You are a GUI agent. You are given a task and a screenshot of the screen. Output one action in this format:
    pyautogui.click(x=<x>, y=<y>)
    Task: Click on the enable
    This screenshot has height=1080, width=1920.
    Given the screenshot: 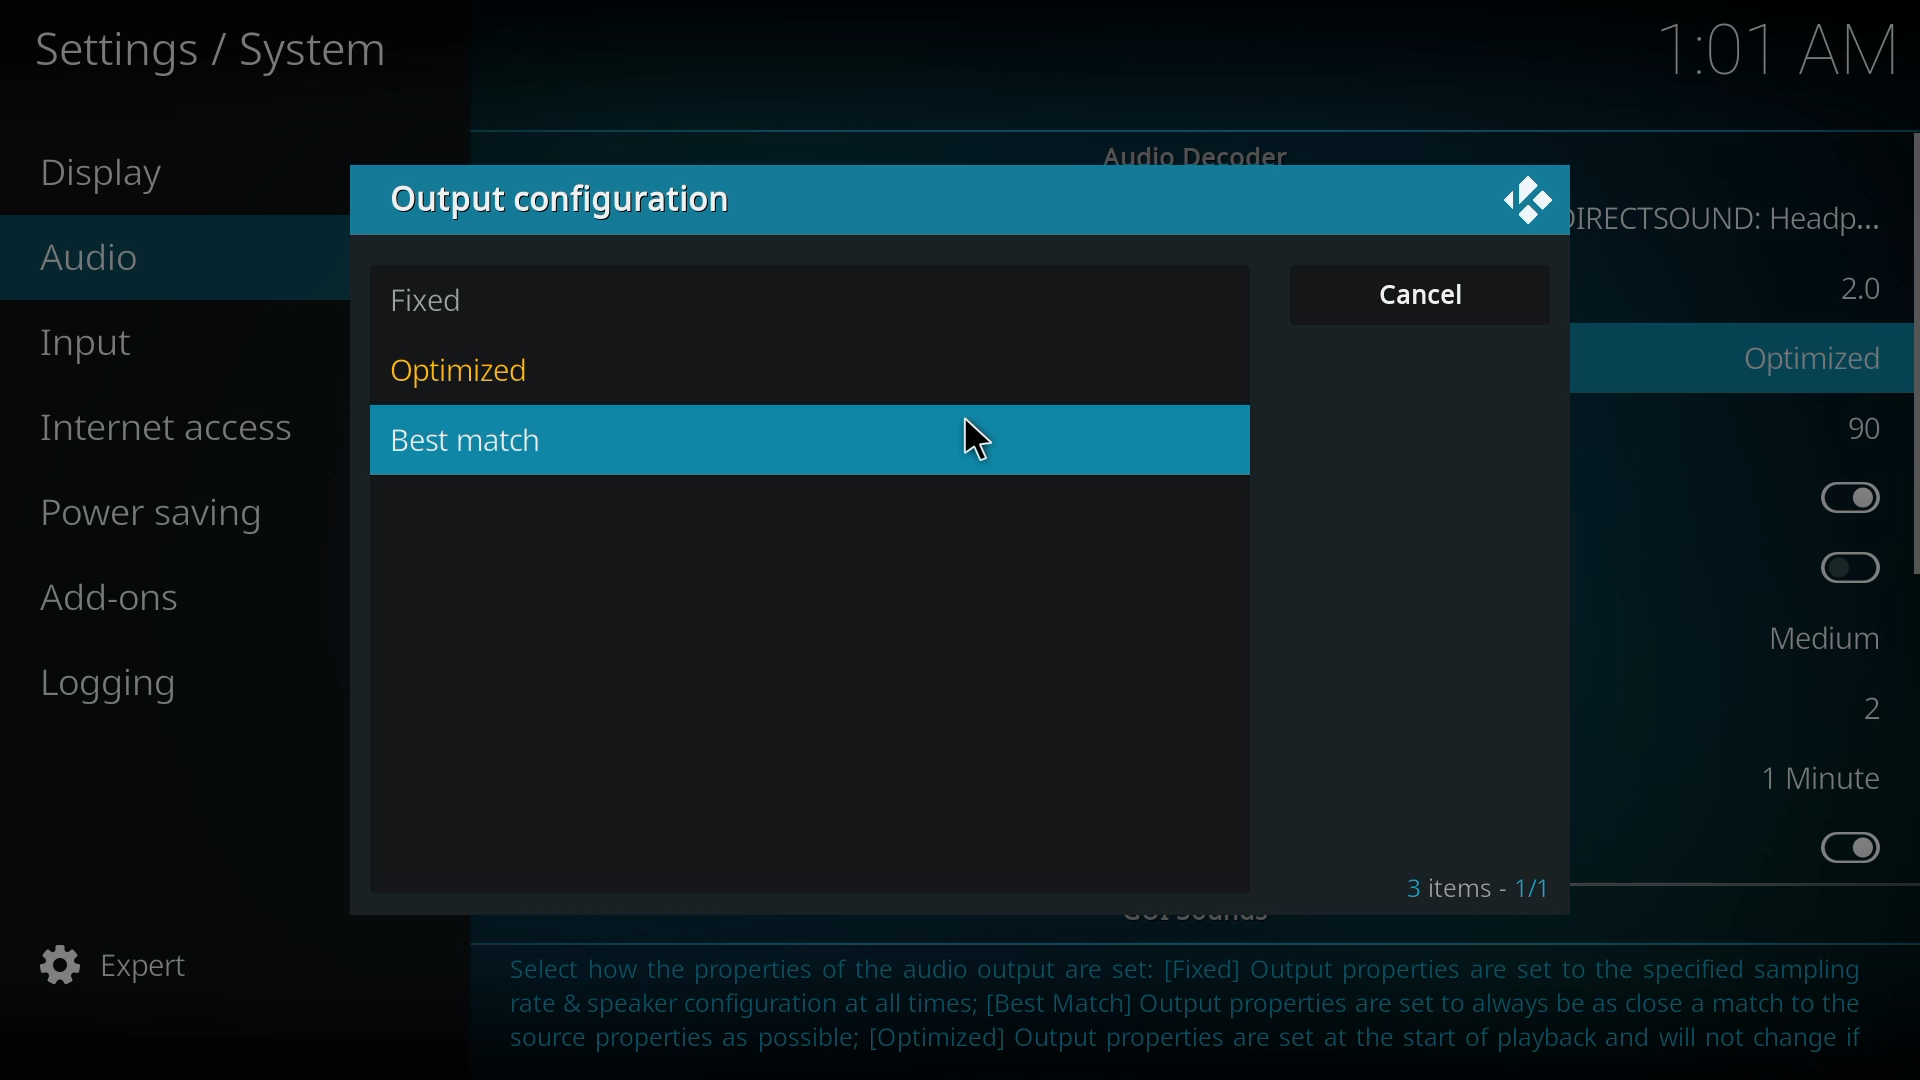 What is the action you would take?
    pyautogui.click(x=1842, y=568)
    